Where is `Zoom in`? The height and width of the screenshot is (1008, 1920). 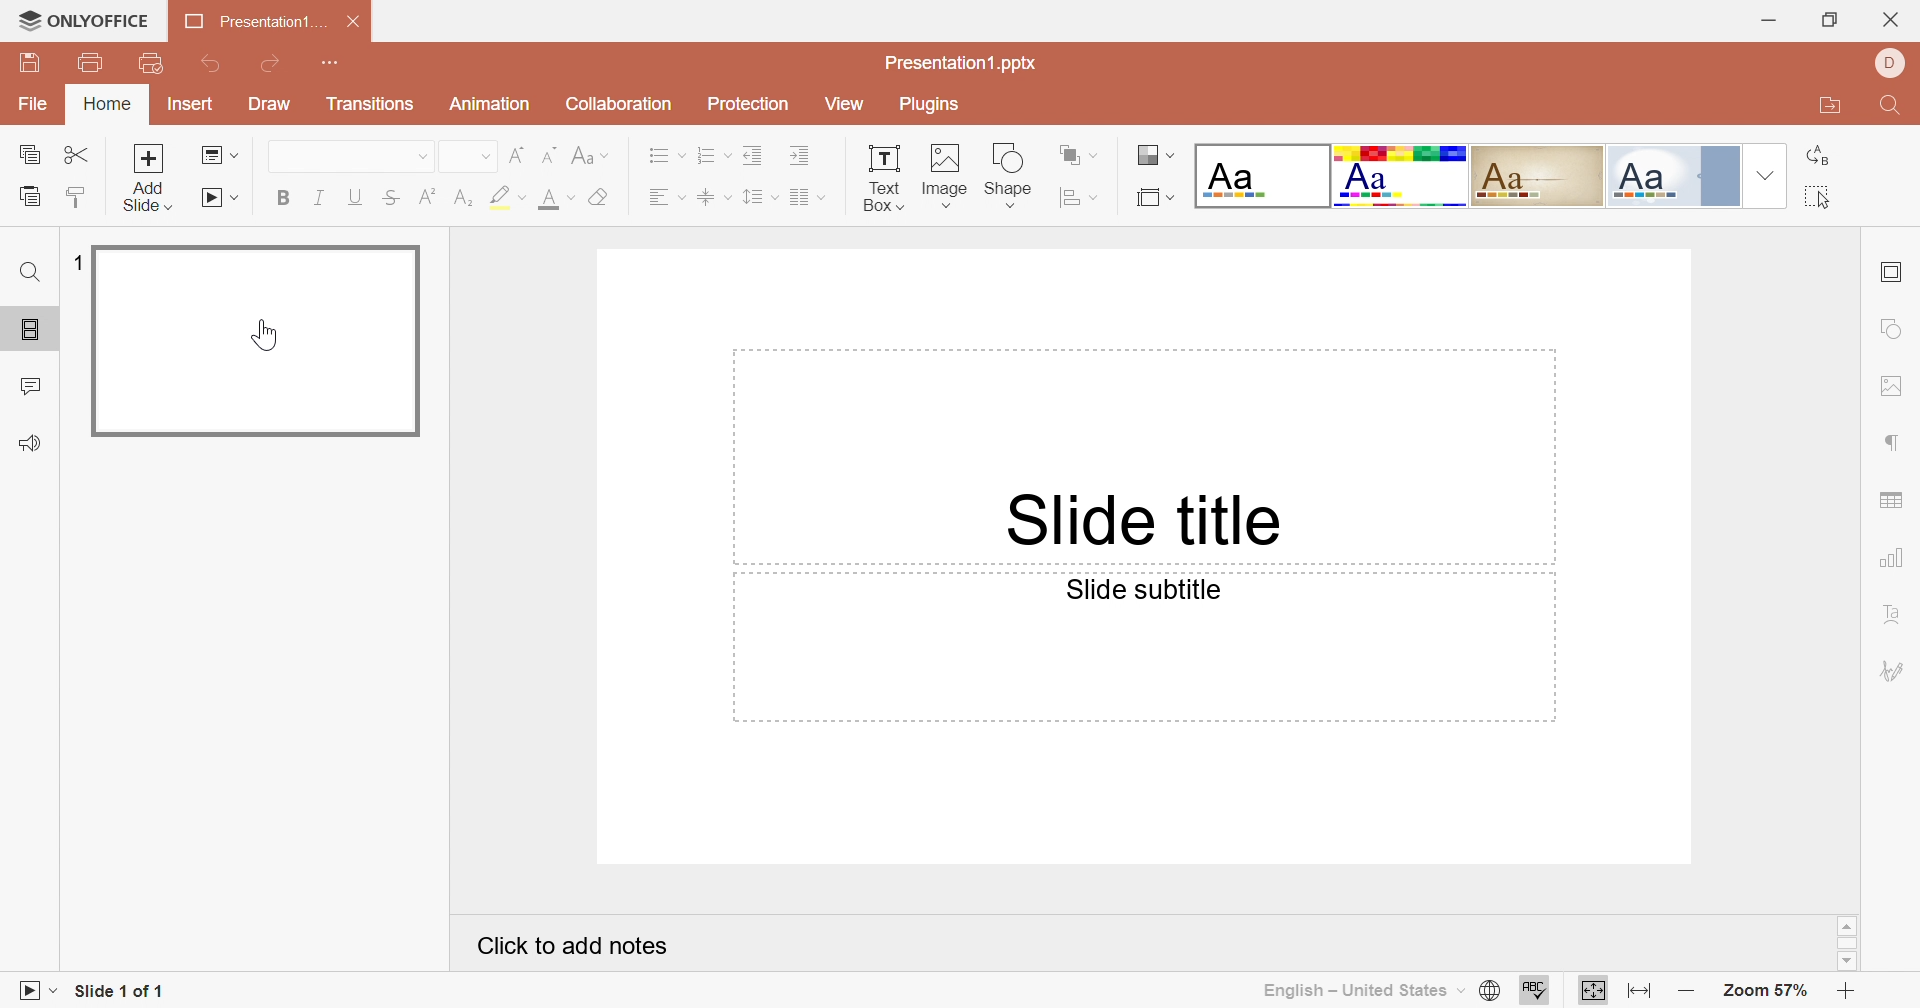
Zoom in is located at coordinates (1850, 993).